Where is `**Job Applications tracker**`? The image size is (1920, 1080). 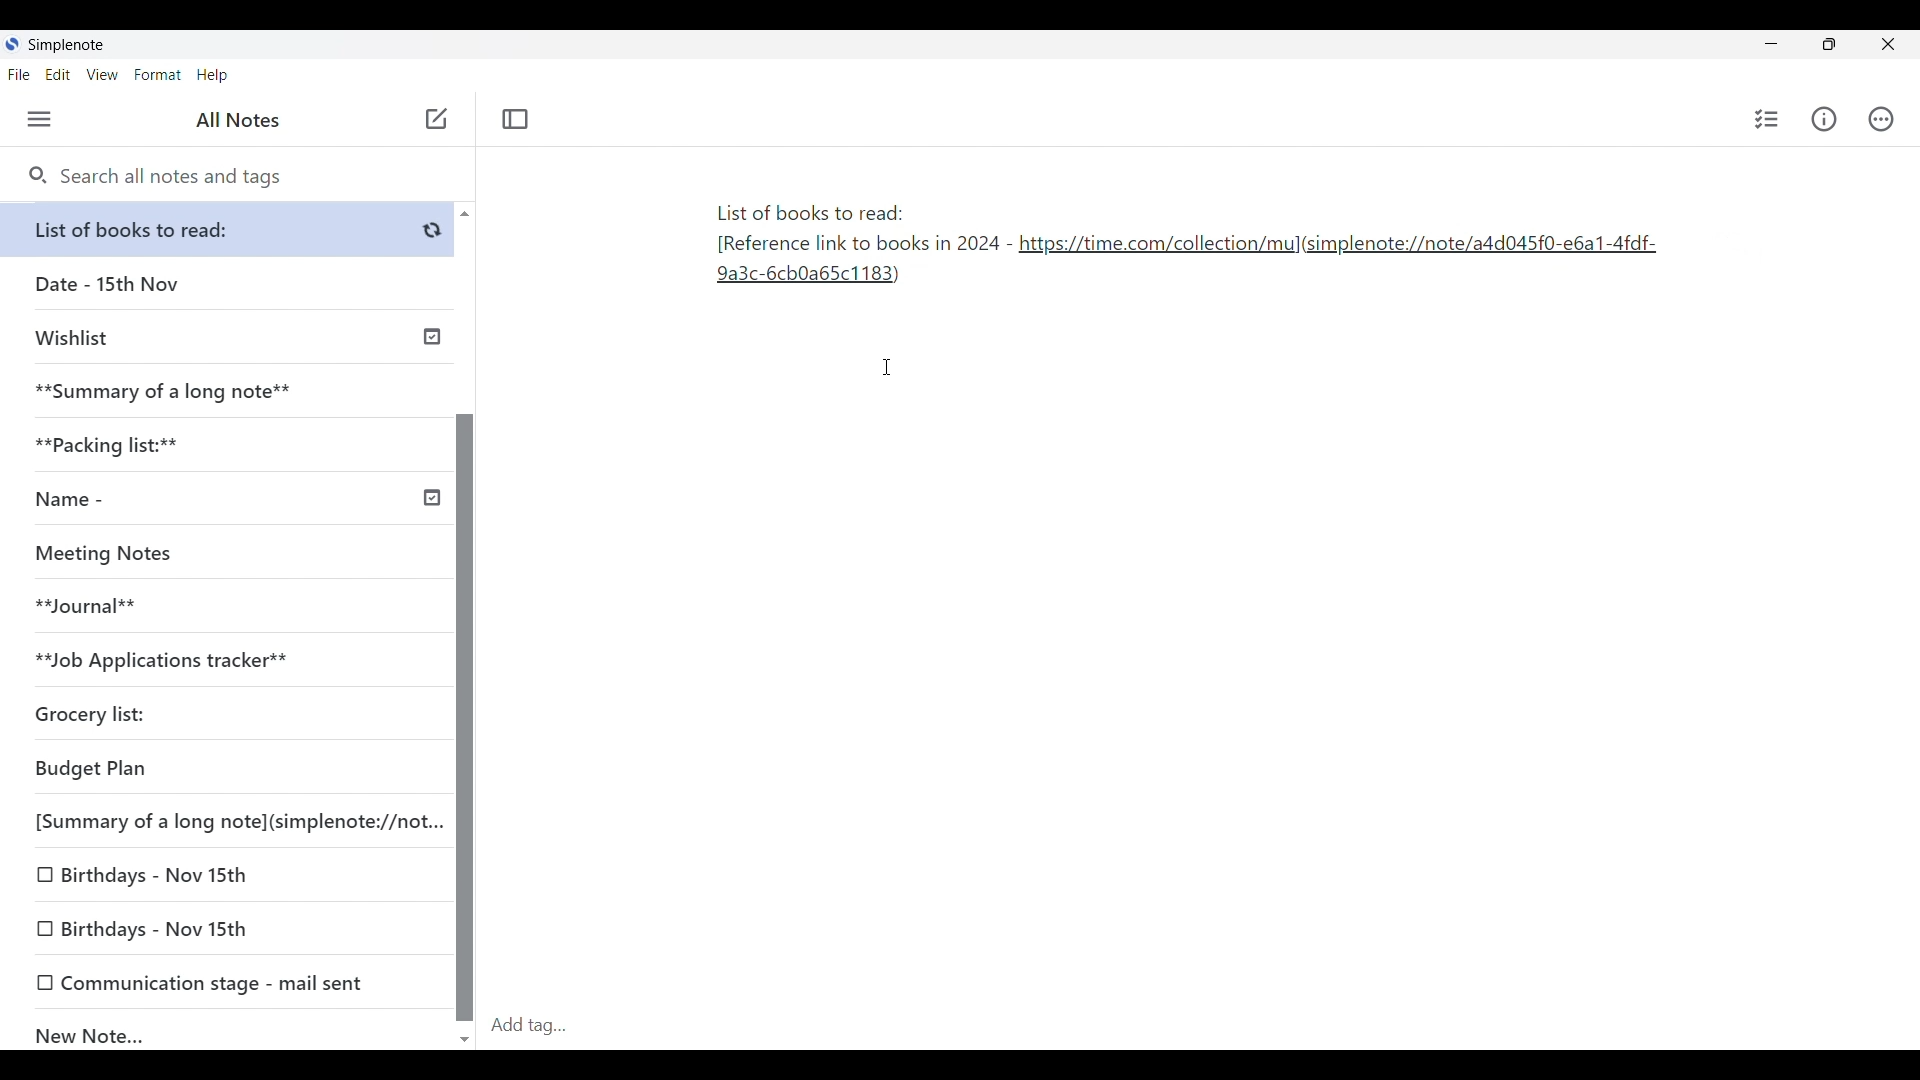 **Job Applications tracker** is located at coordinates (220, 661).